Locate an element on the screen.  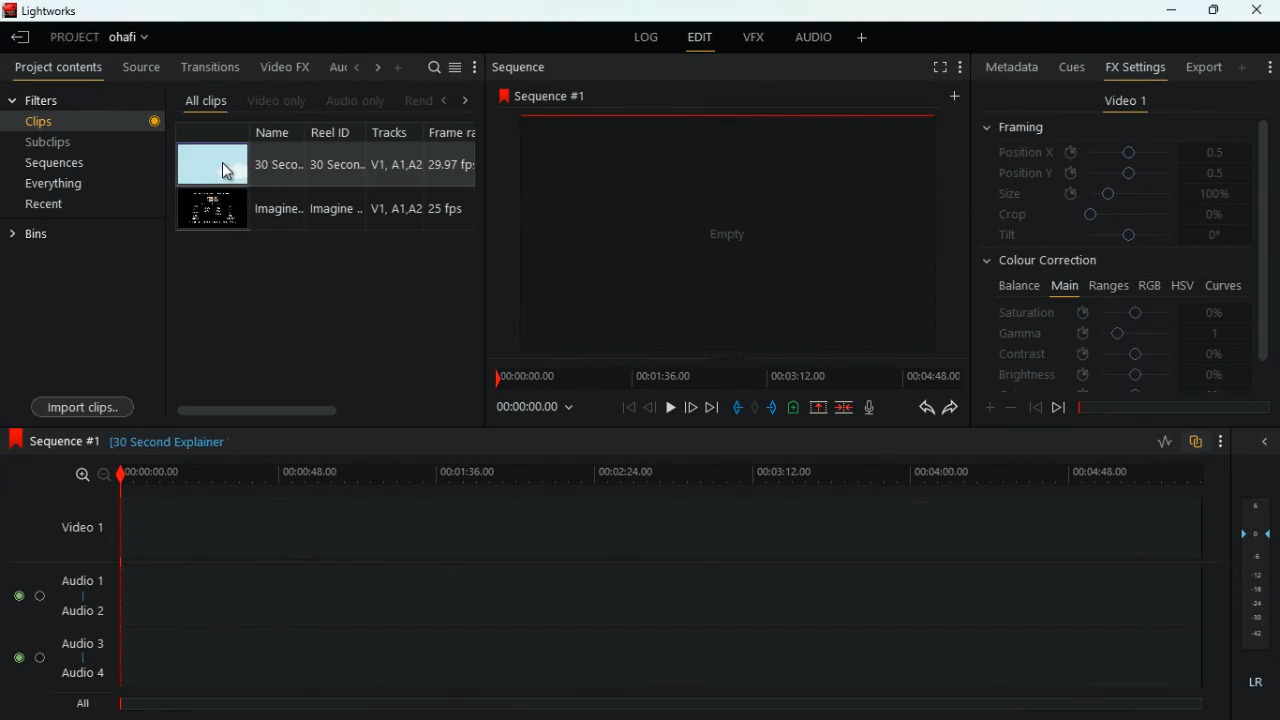
export is located at coordinates (1202, 67).